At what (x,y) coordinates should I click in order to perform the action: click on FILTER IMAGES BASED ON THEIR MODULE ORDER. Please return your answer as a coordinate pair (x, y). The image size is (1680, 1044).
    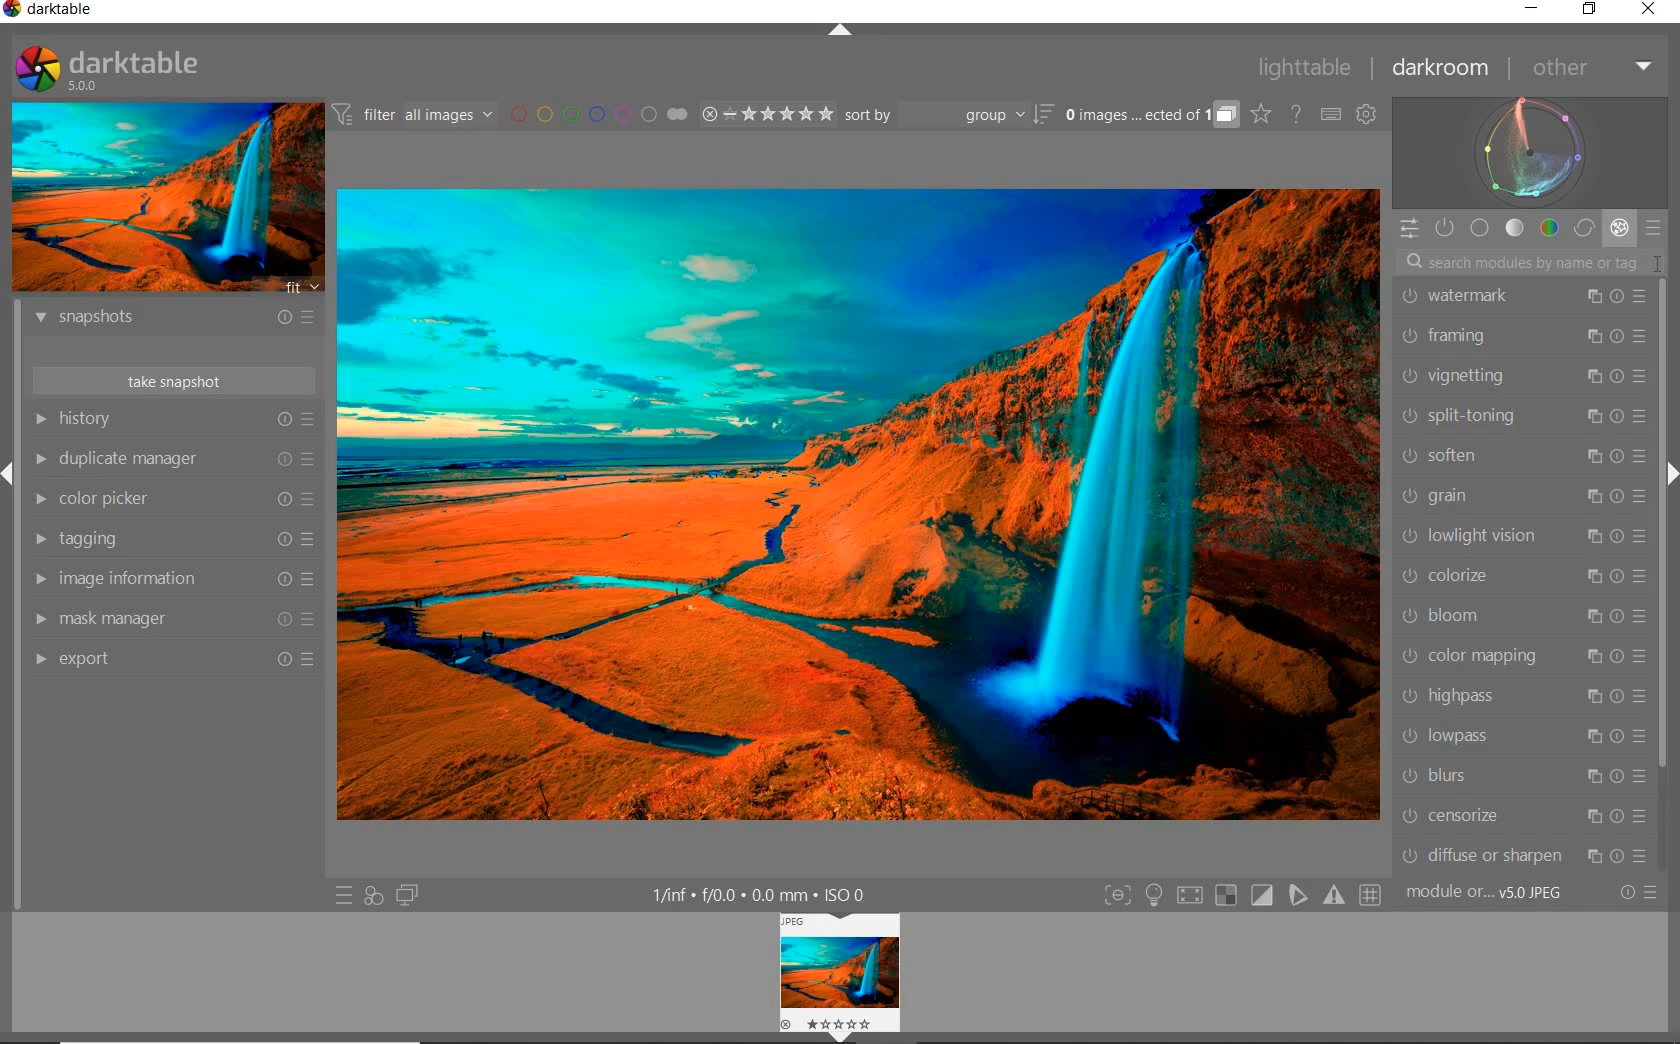
    Looking at the image, I should click on (413, 115).